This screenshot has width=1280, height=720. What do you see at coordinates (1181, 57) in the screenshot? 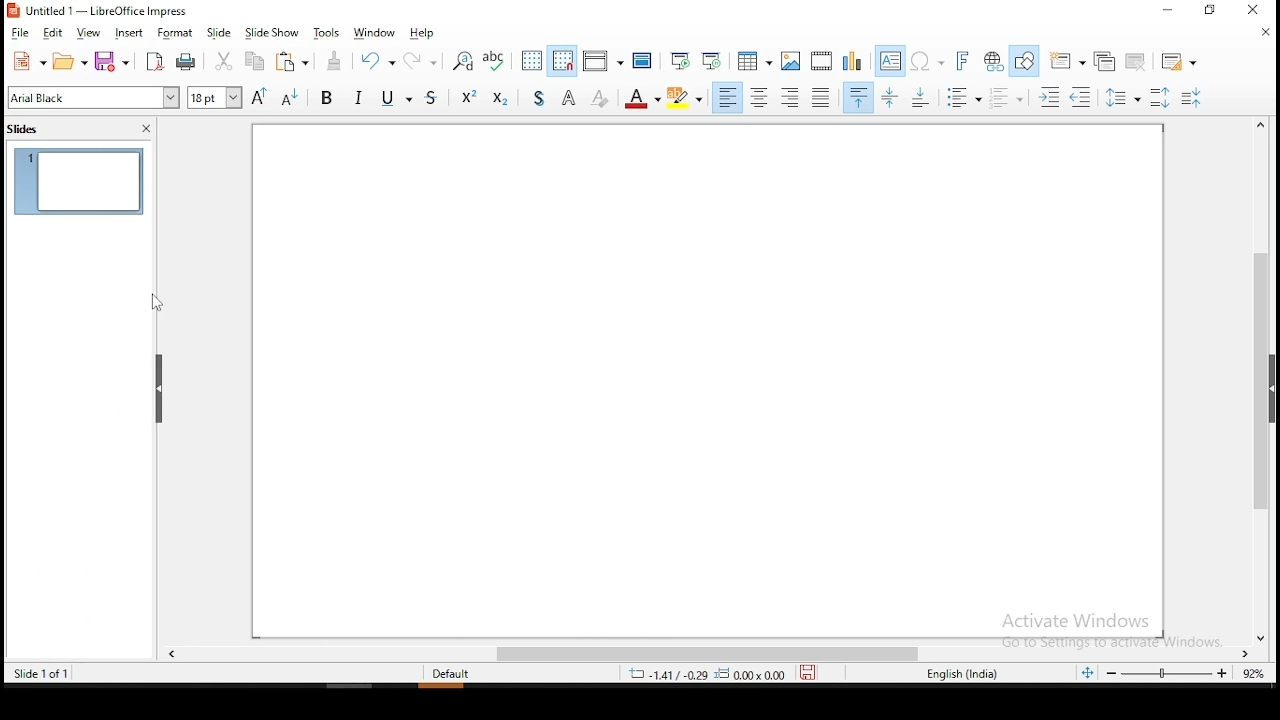
I see `slide layout` at bounding box center [1181, 57].